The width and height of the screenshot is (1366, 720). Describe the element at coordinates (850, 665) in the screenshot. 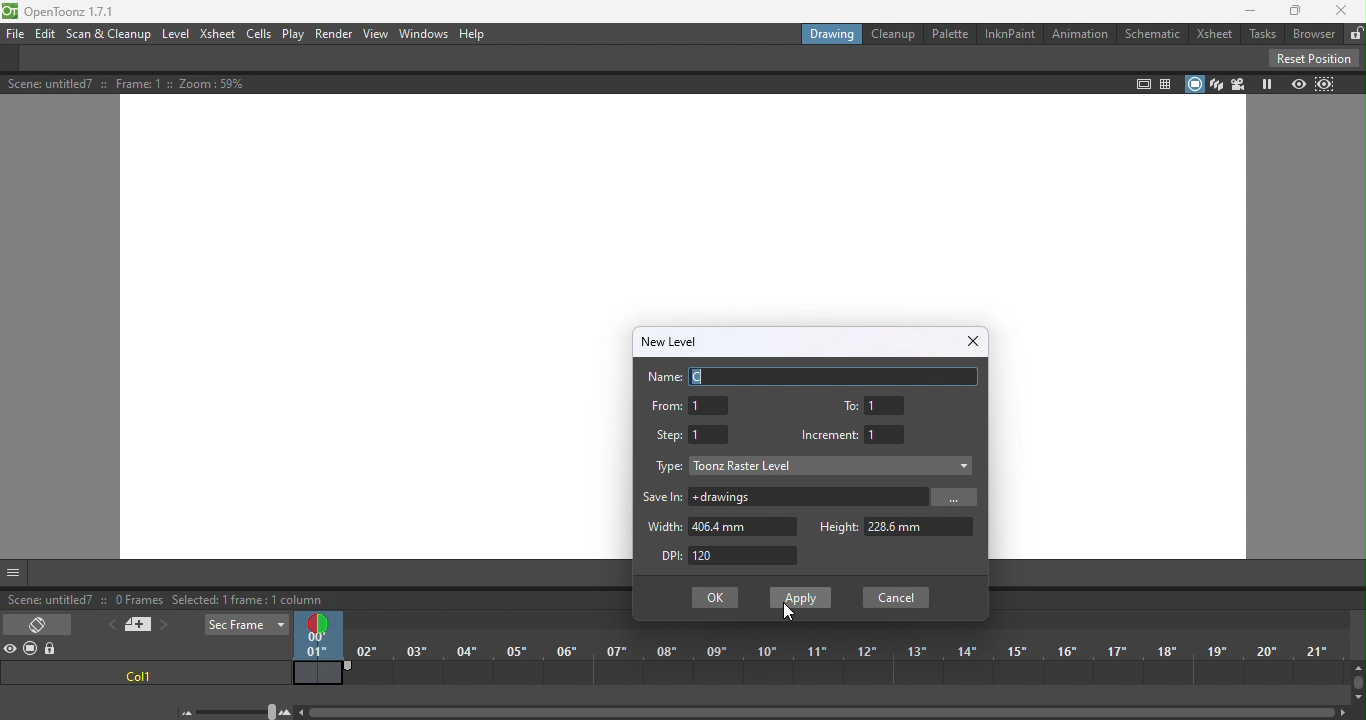

I see `Frames` at that location.